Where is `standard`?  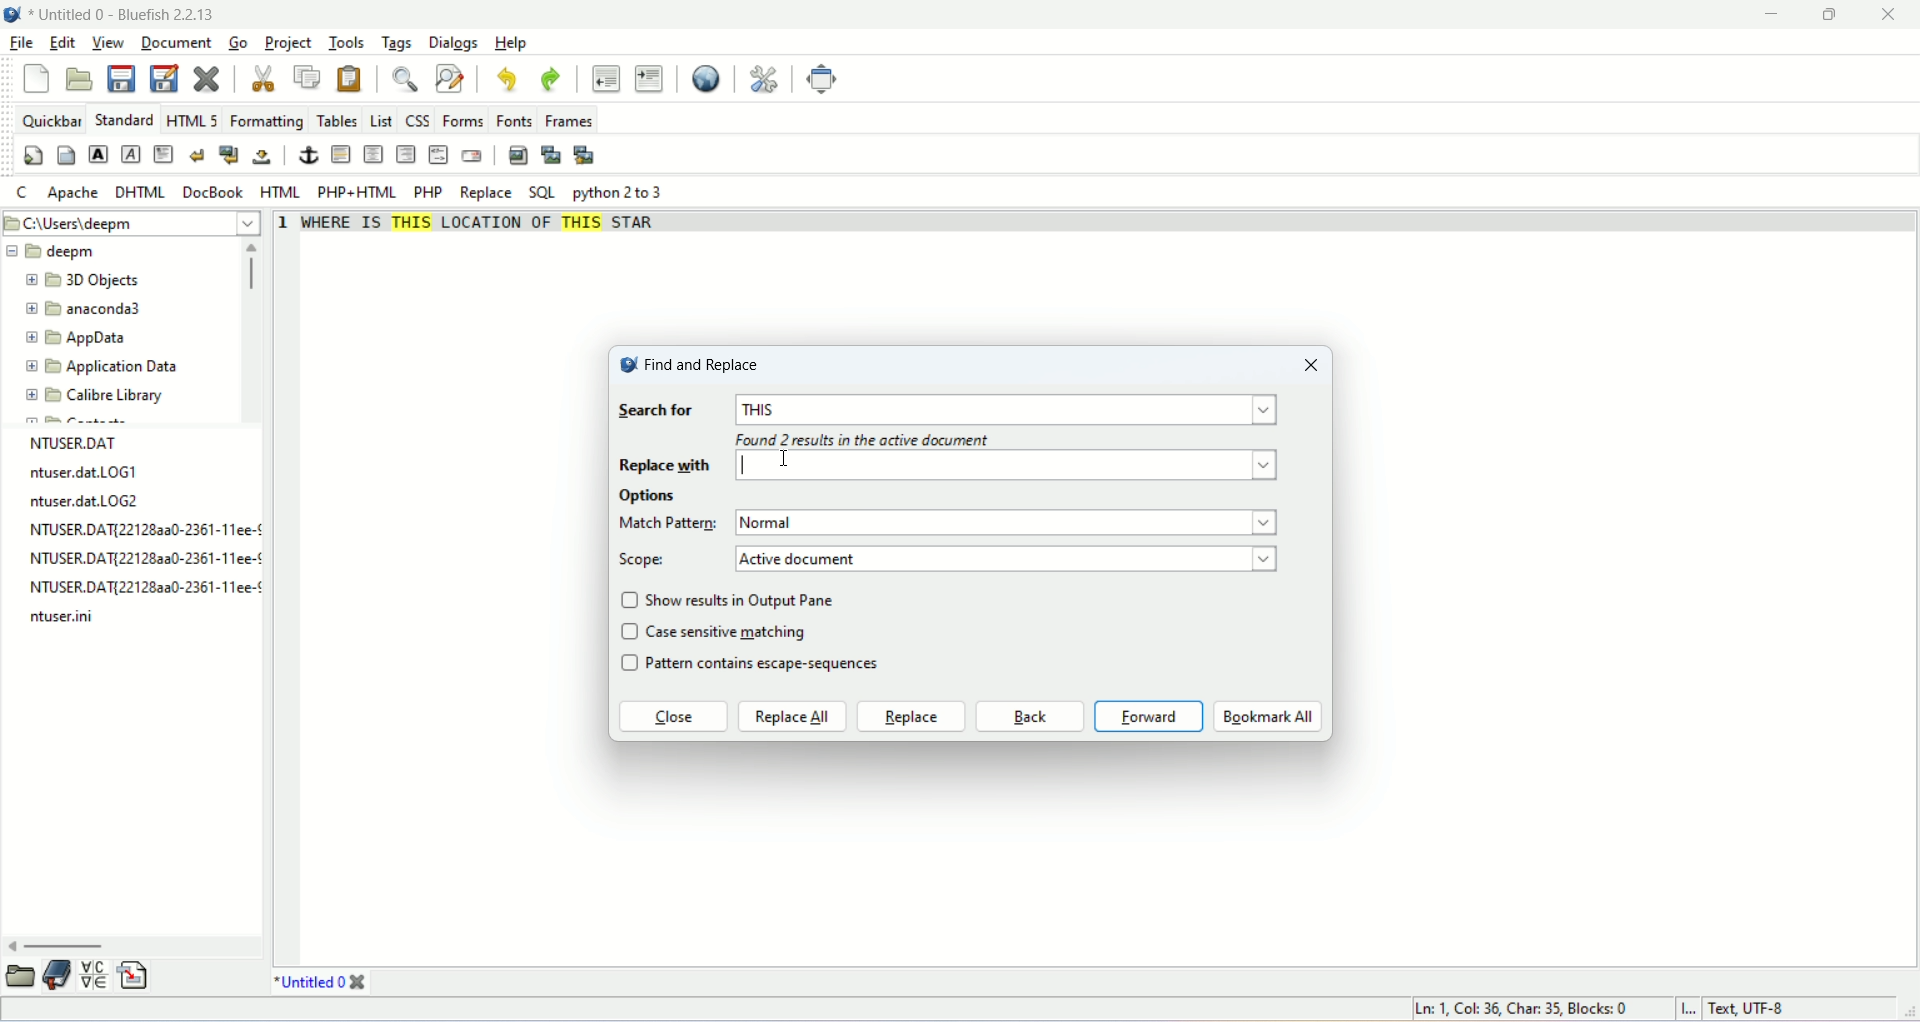 standard is located at coordinates (122, 119).